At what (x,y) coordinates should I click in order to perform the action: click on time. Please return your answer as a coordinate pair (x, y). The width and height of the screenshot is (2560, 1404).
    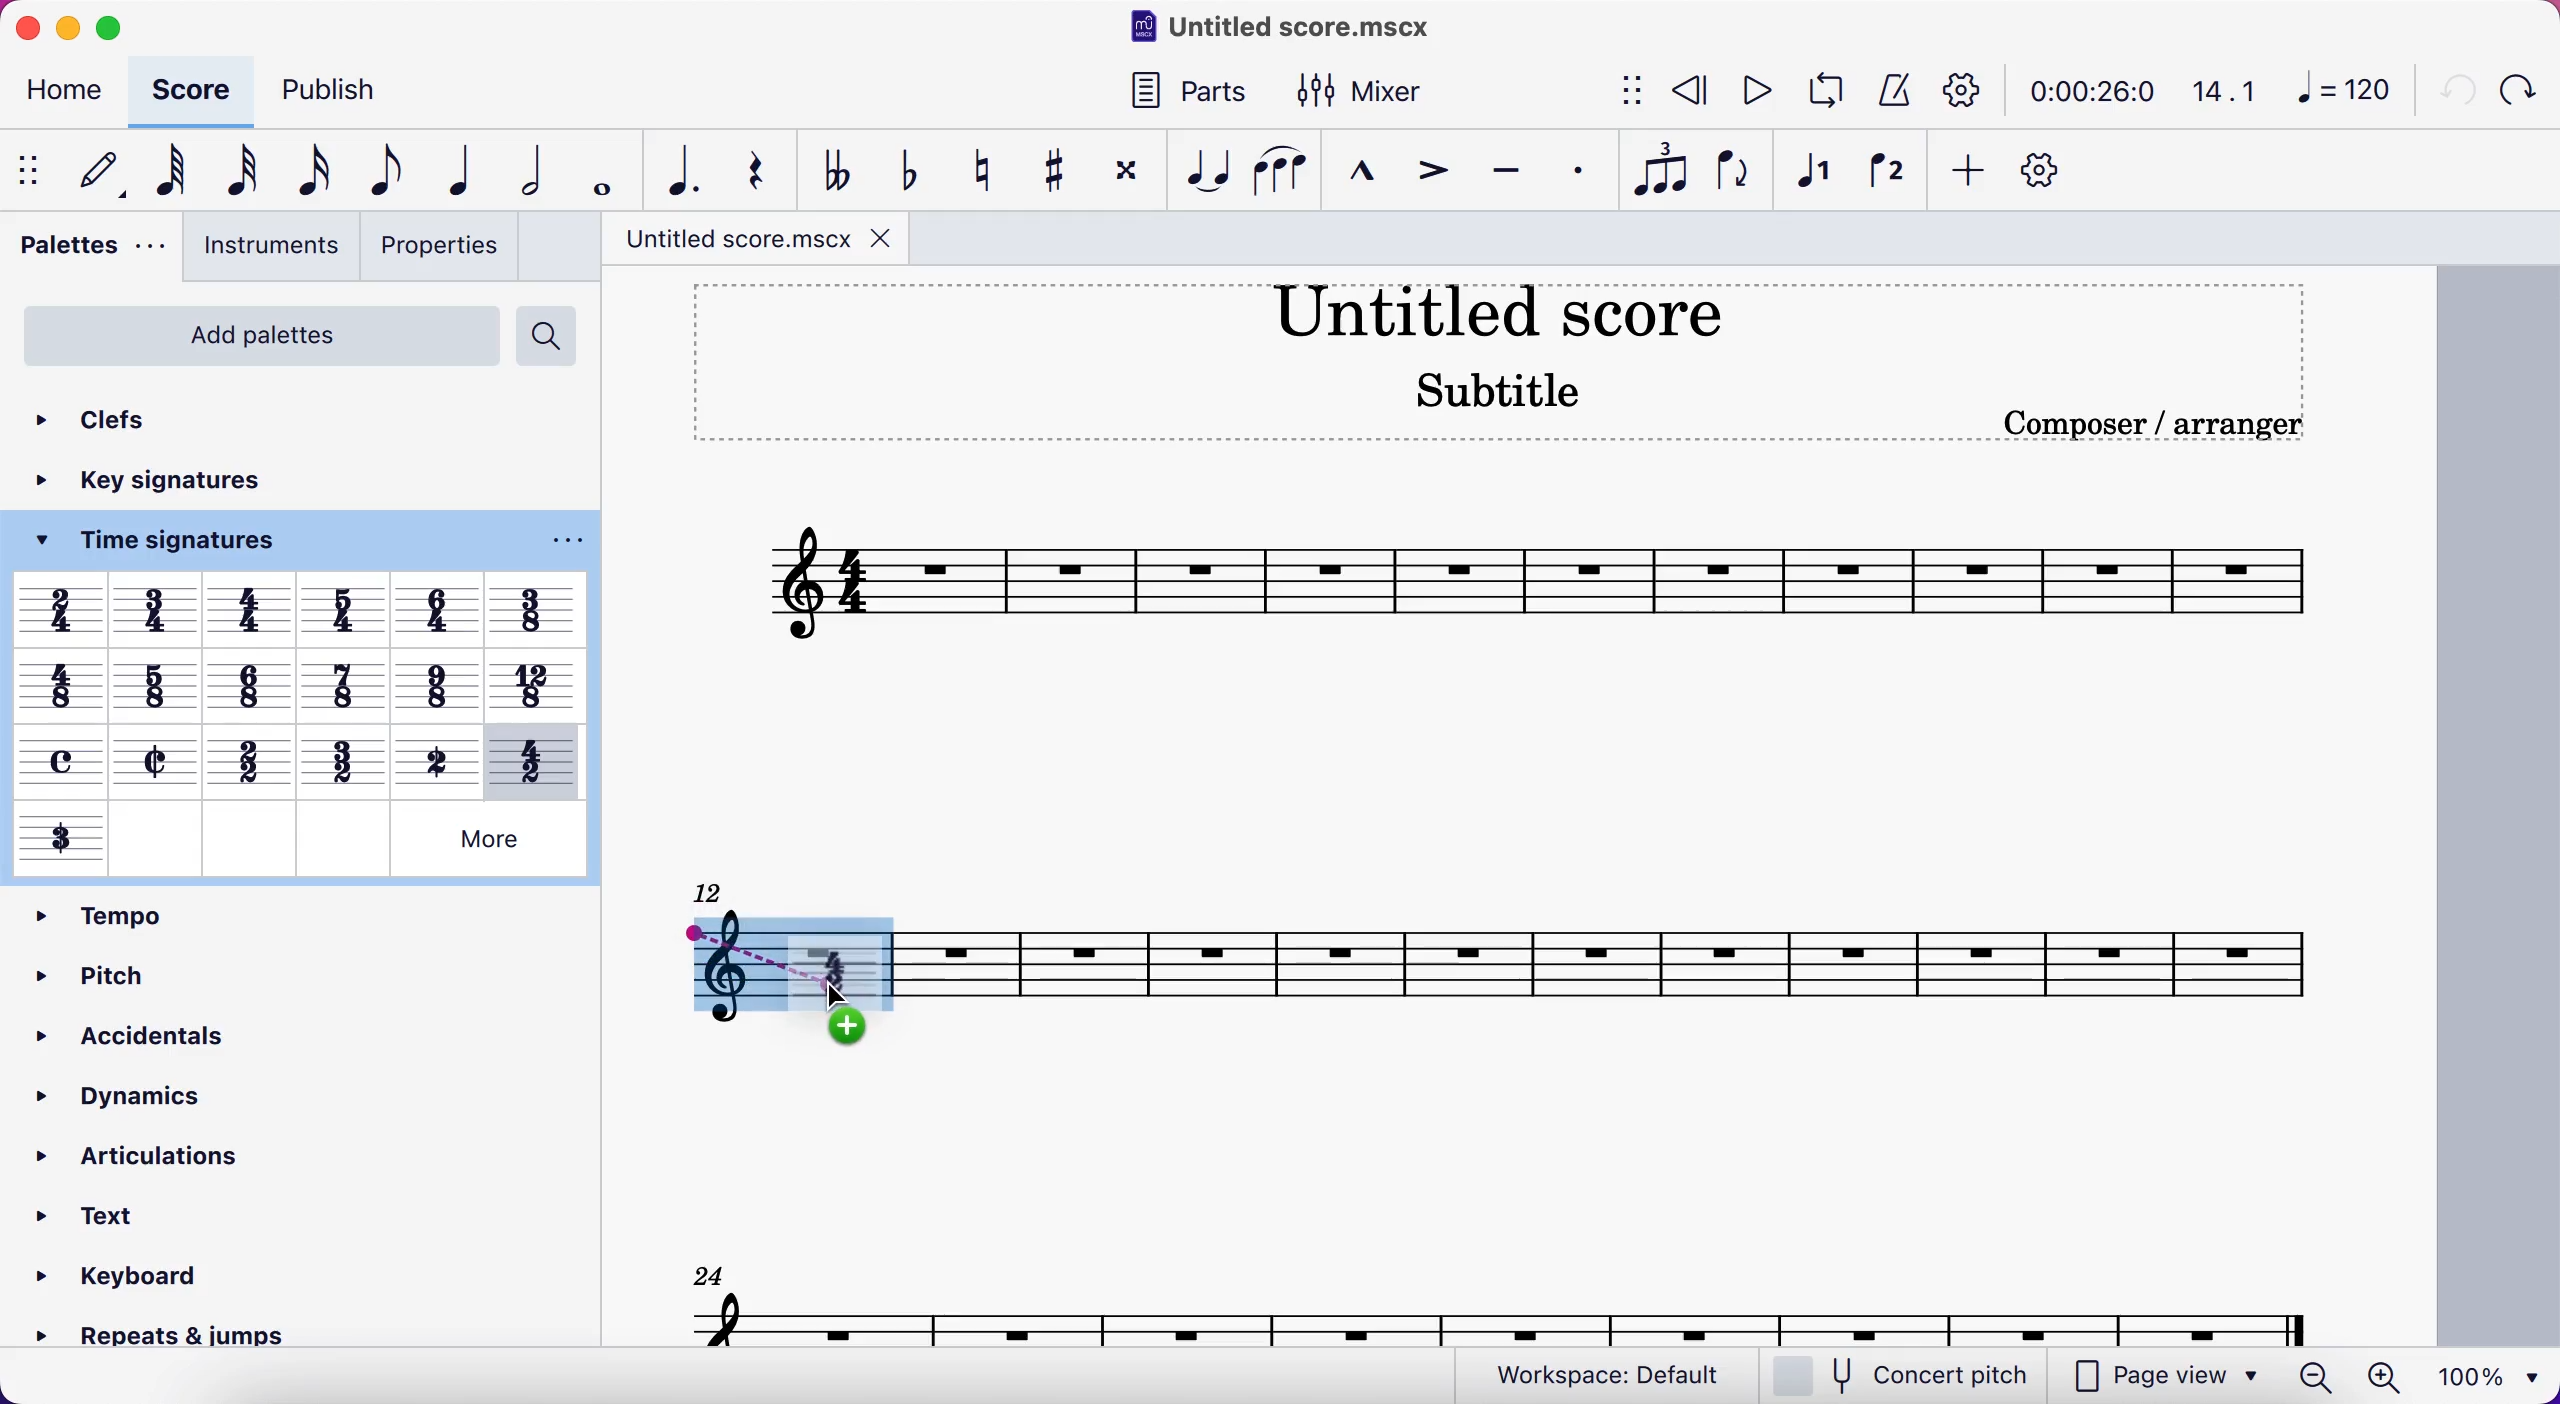
    Looking at the image, I should click on (2082, 91).